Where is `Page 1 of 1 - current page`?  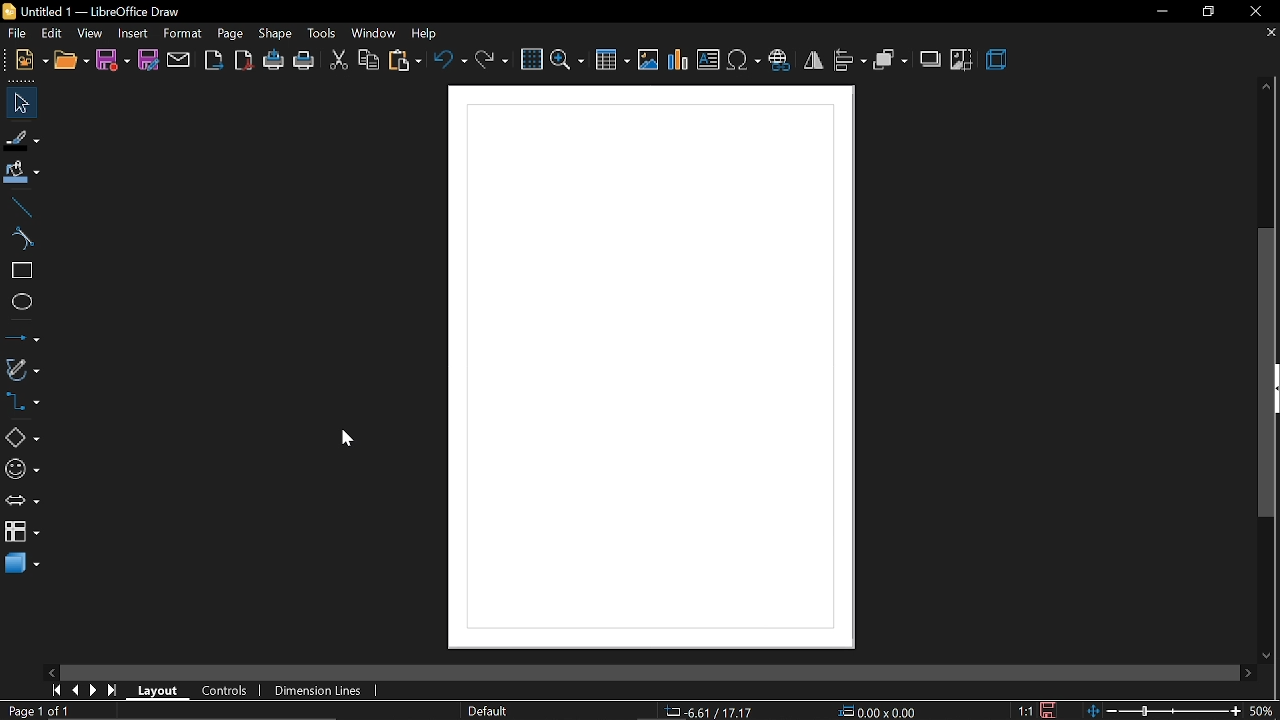
Page 1 of 1 - current page is located at coordinates (40, 711).